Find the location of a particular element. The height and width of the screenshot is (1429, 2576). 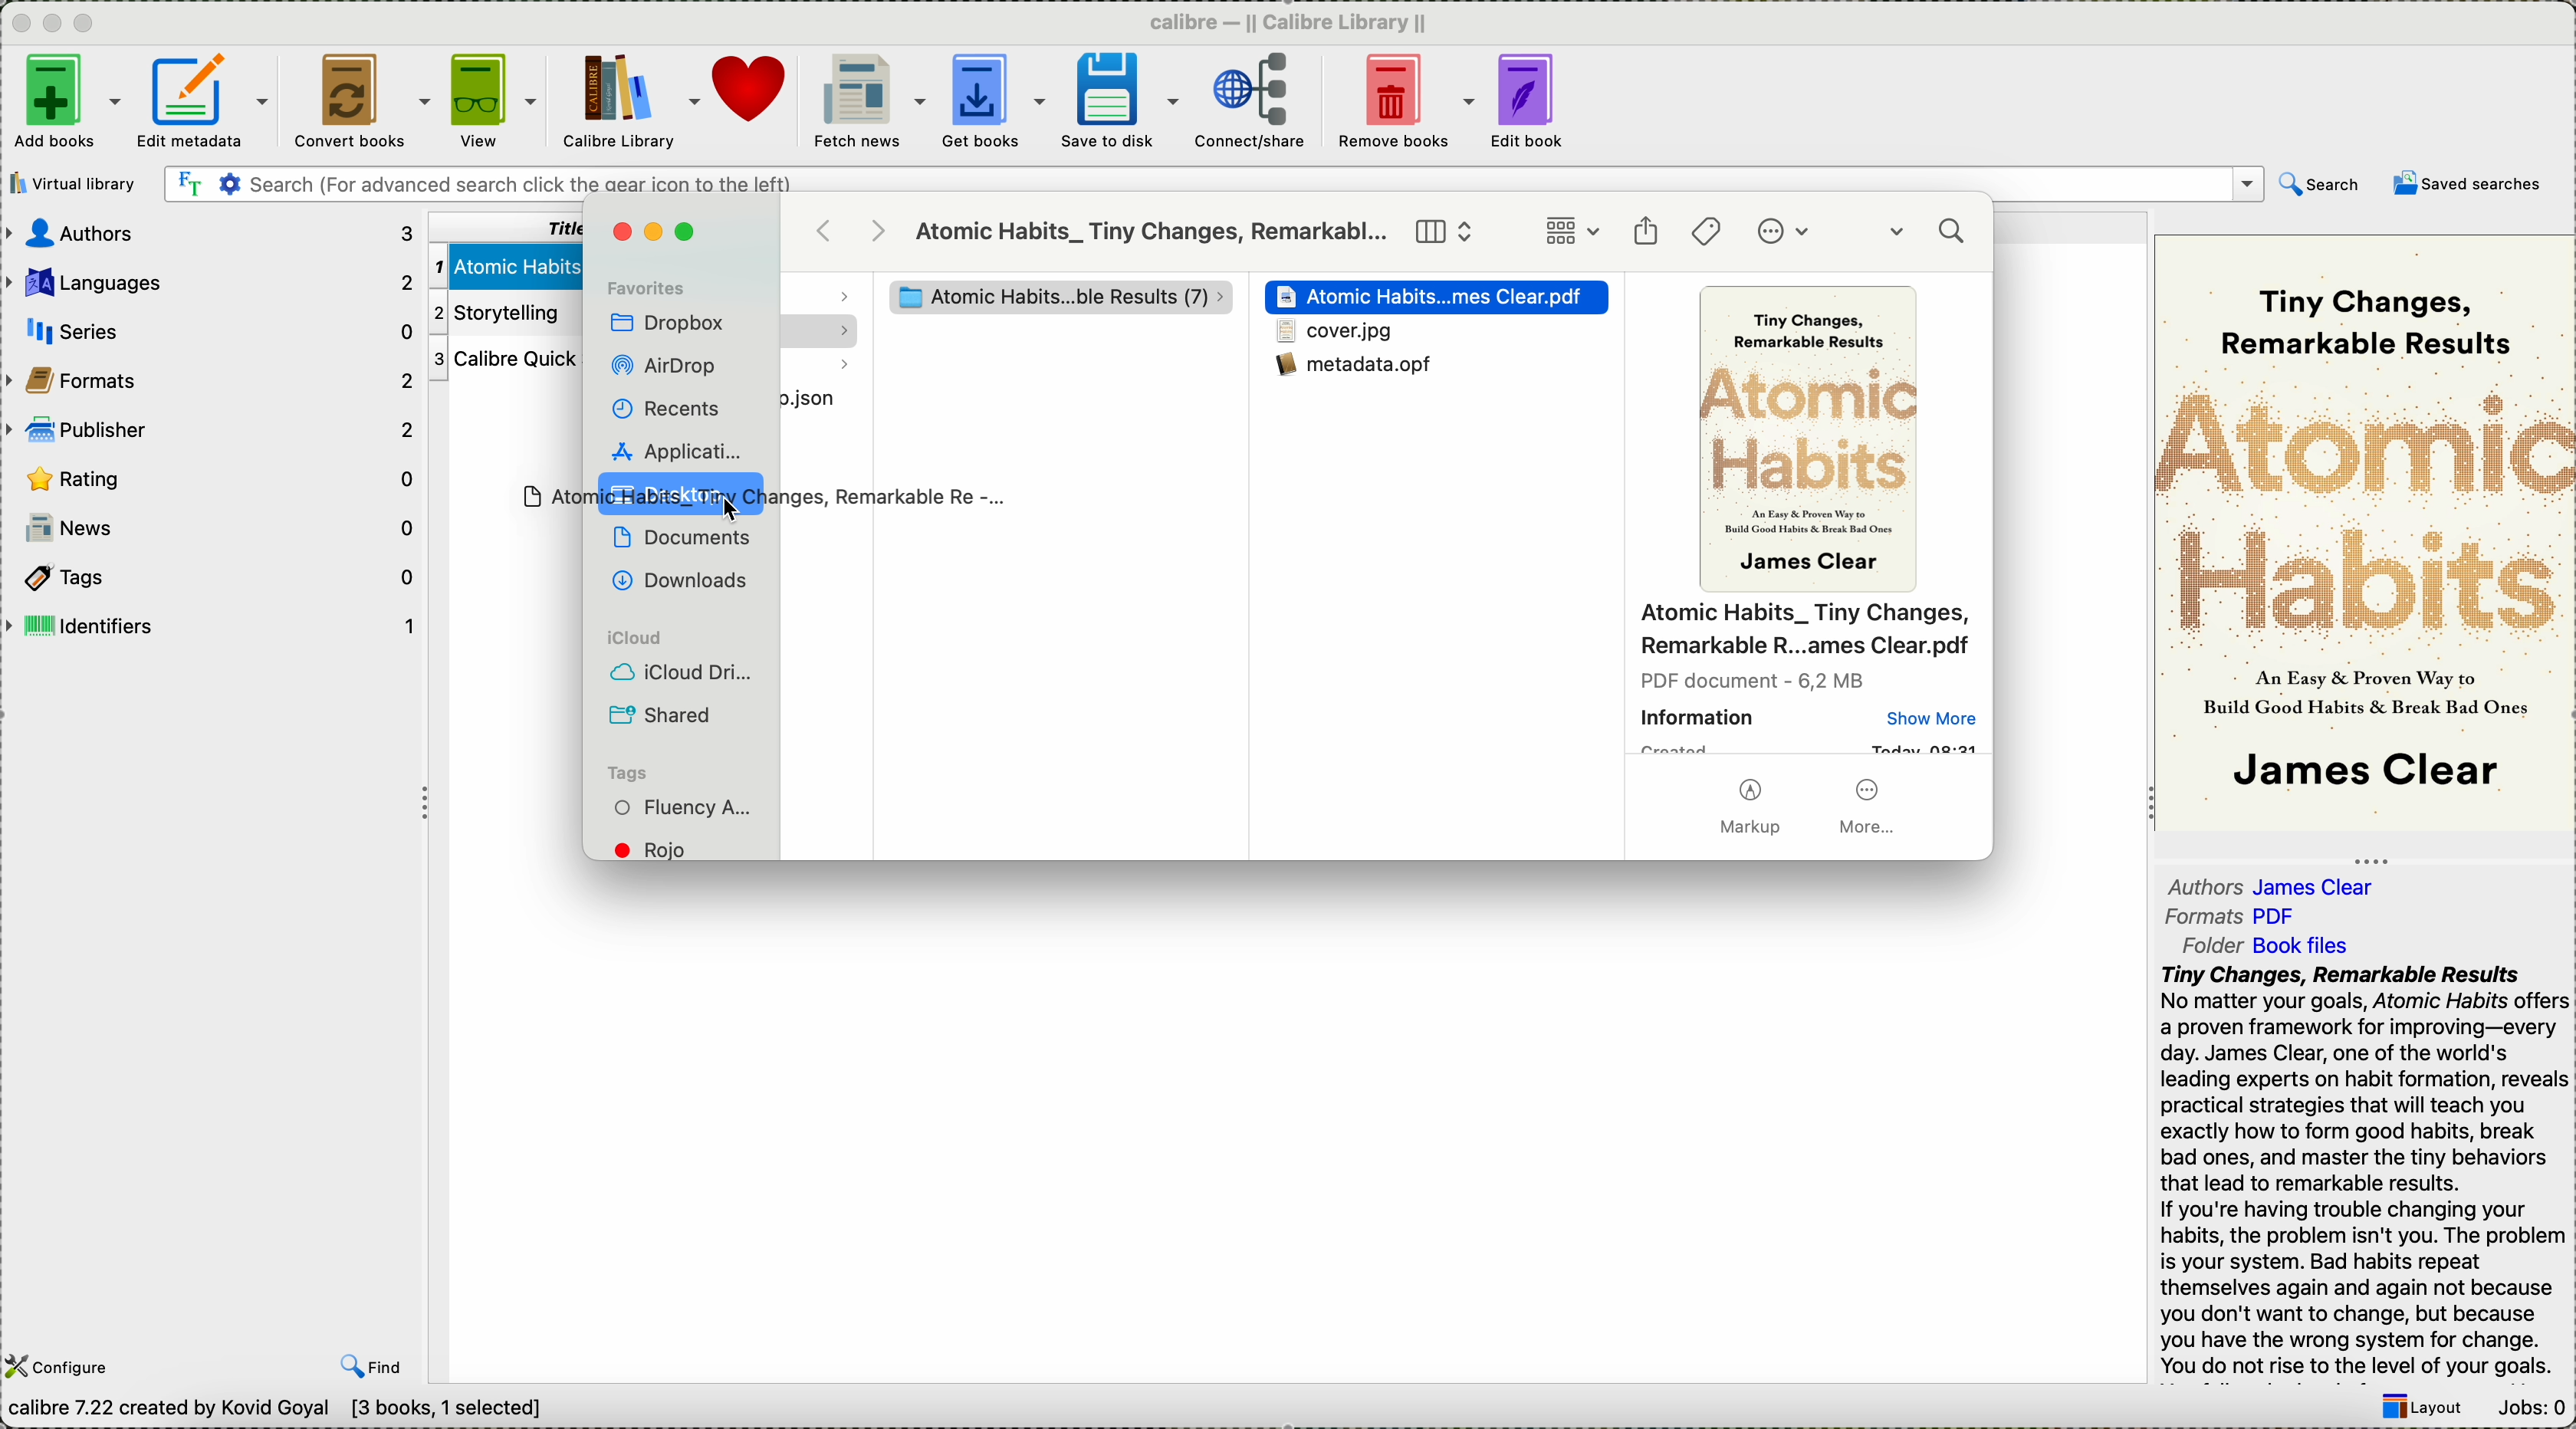

virtual library is located at coordinates (77, 183).